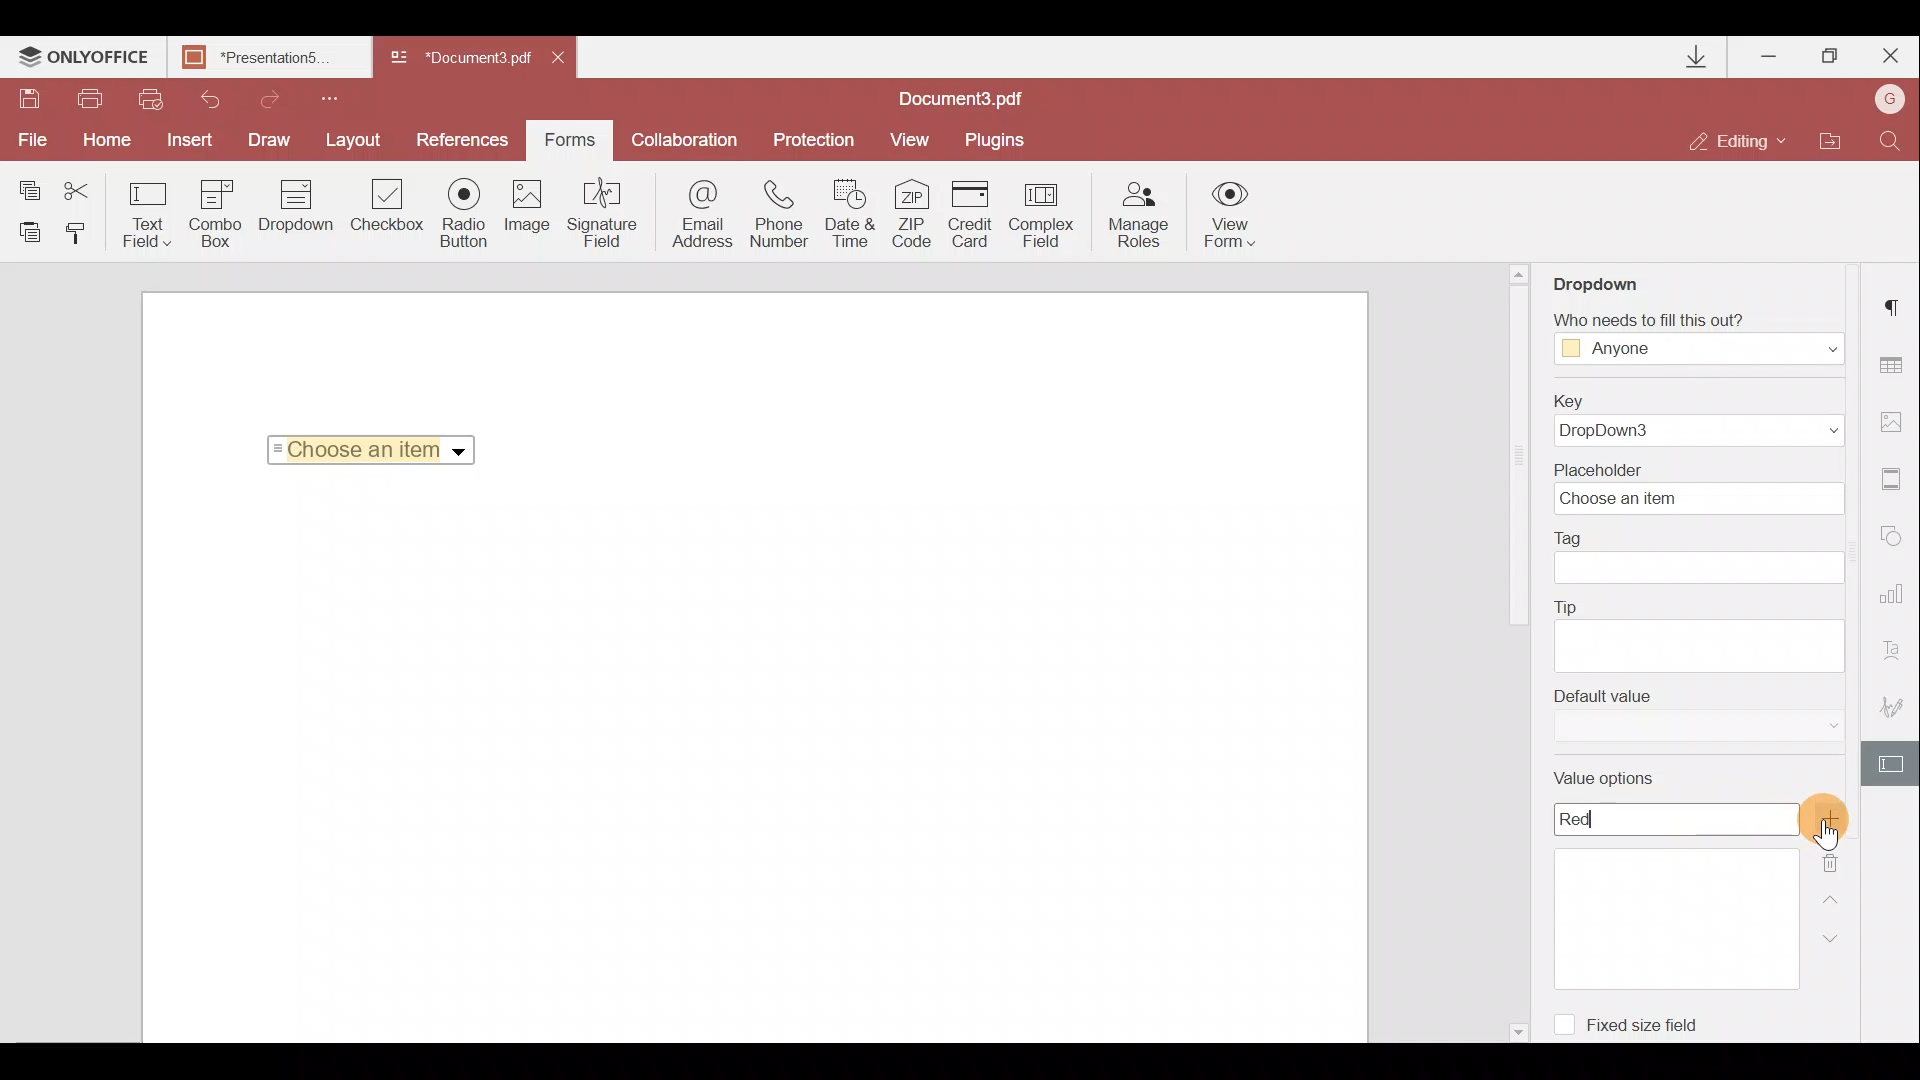 Image resolution: width=1920 pixels, height=1080 pixels. What do you see at coordinates (337, 98) in the screenshot?
I see `Customize quick access toolbar` at bounding box center [337, 98].